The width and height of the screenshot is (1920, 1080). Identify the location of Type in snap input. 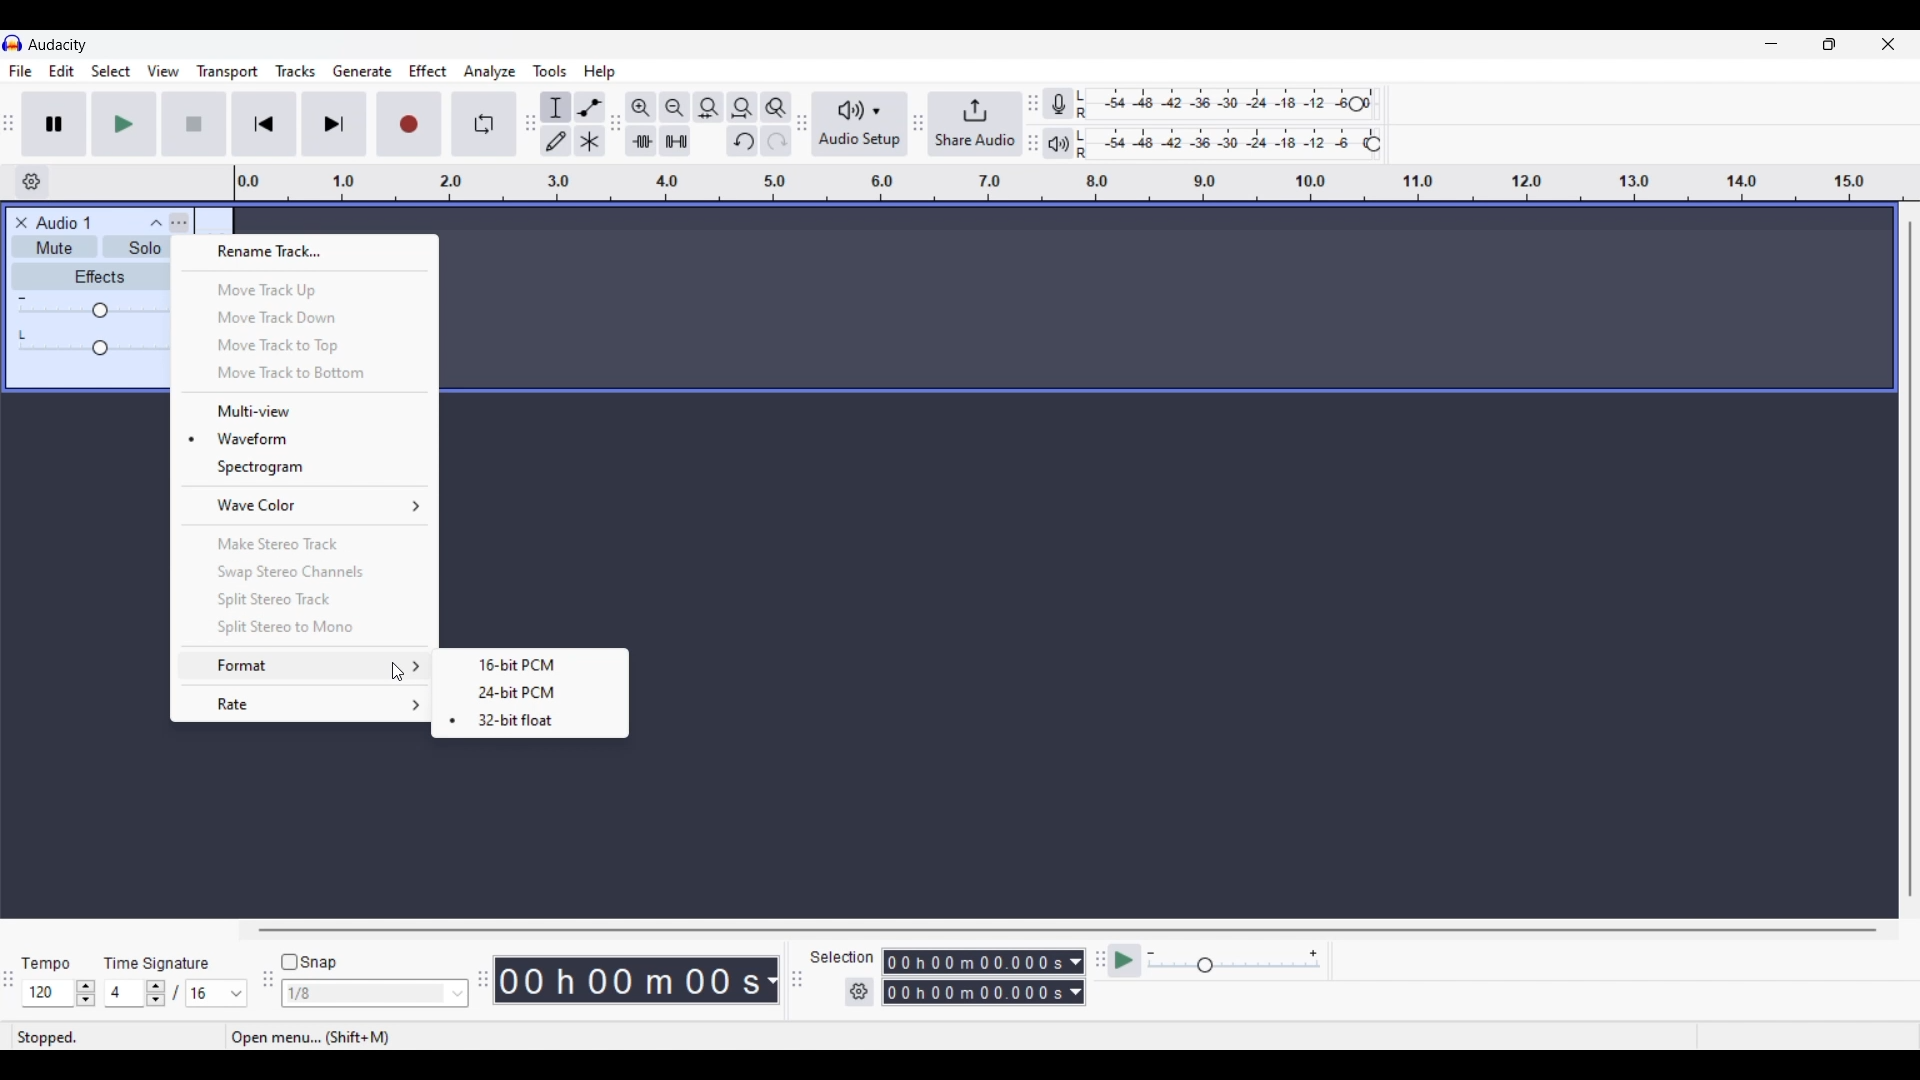
(365, 994).